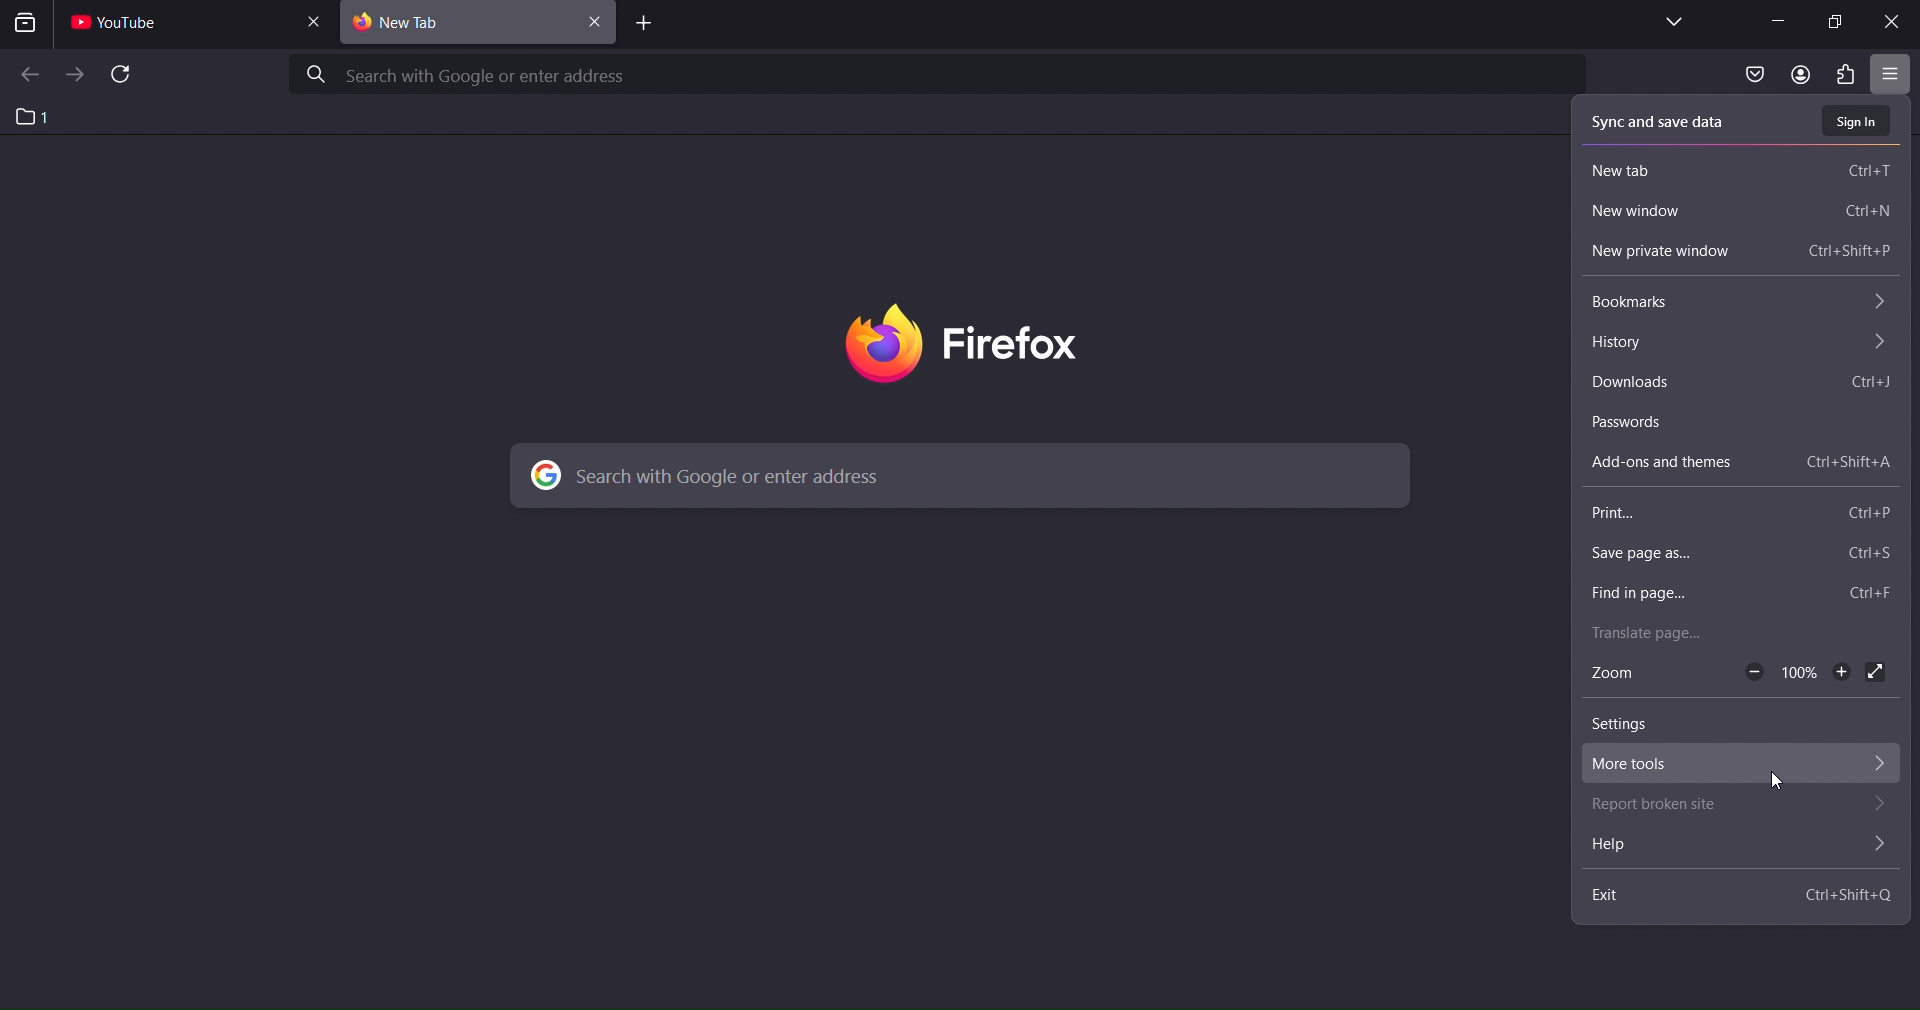  Describe the element at coordinates (953, 475) in the screenshot. I see `search with Google or enter address` at that location.